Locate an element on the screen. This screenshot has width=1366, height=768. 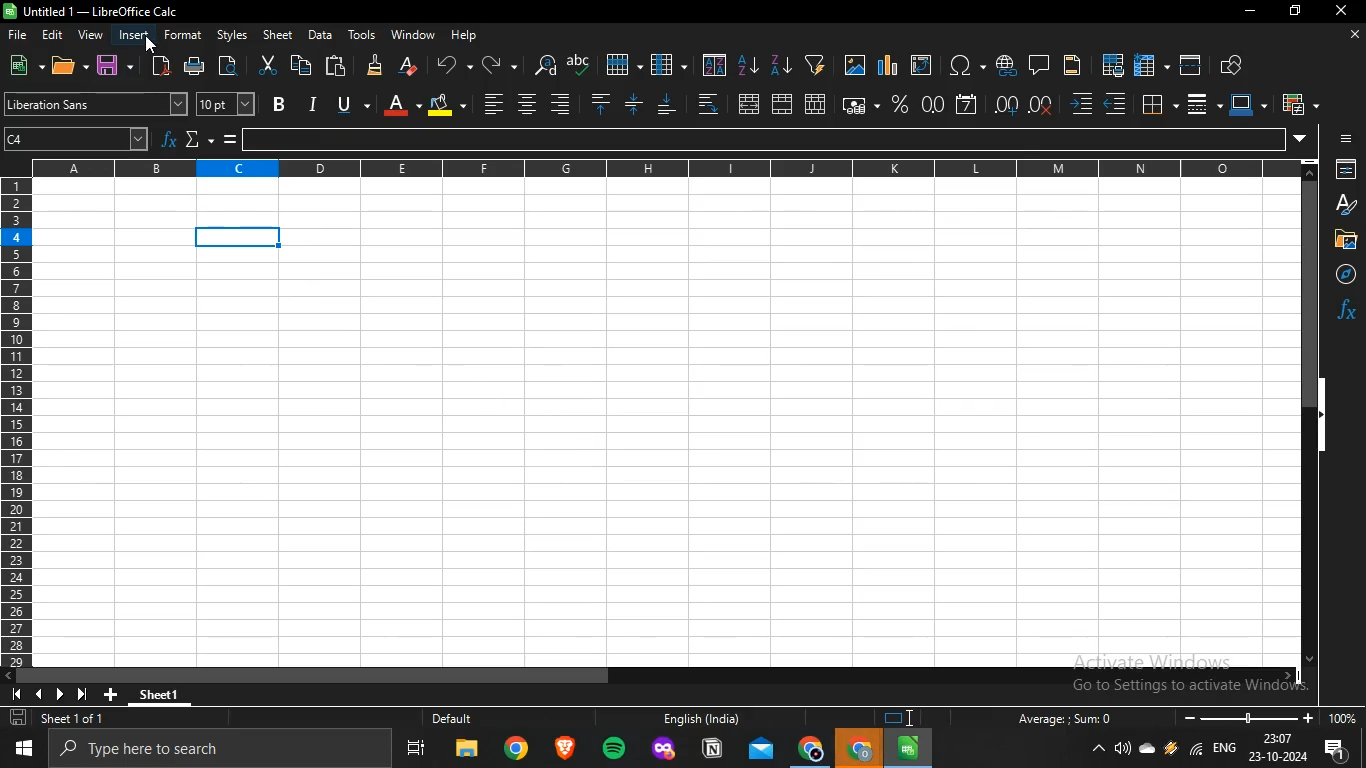
increase indent is located at coordinates (1082, 105).